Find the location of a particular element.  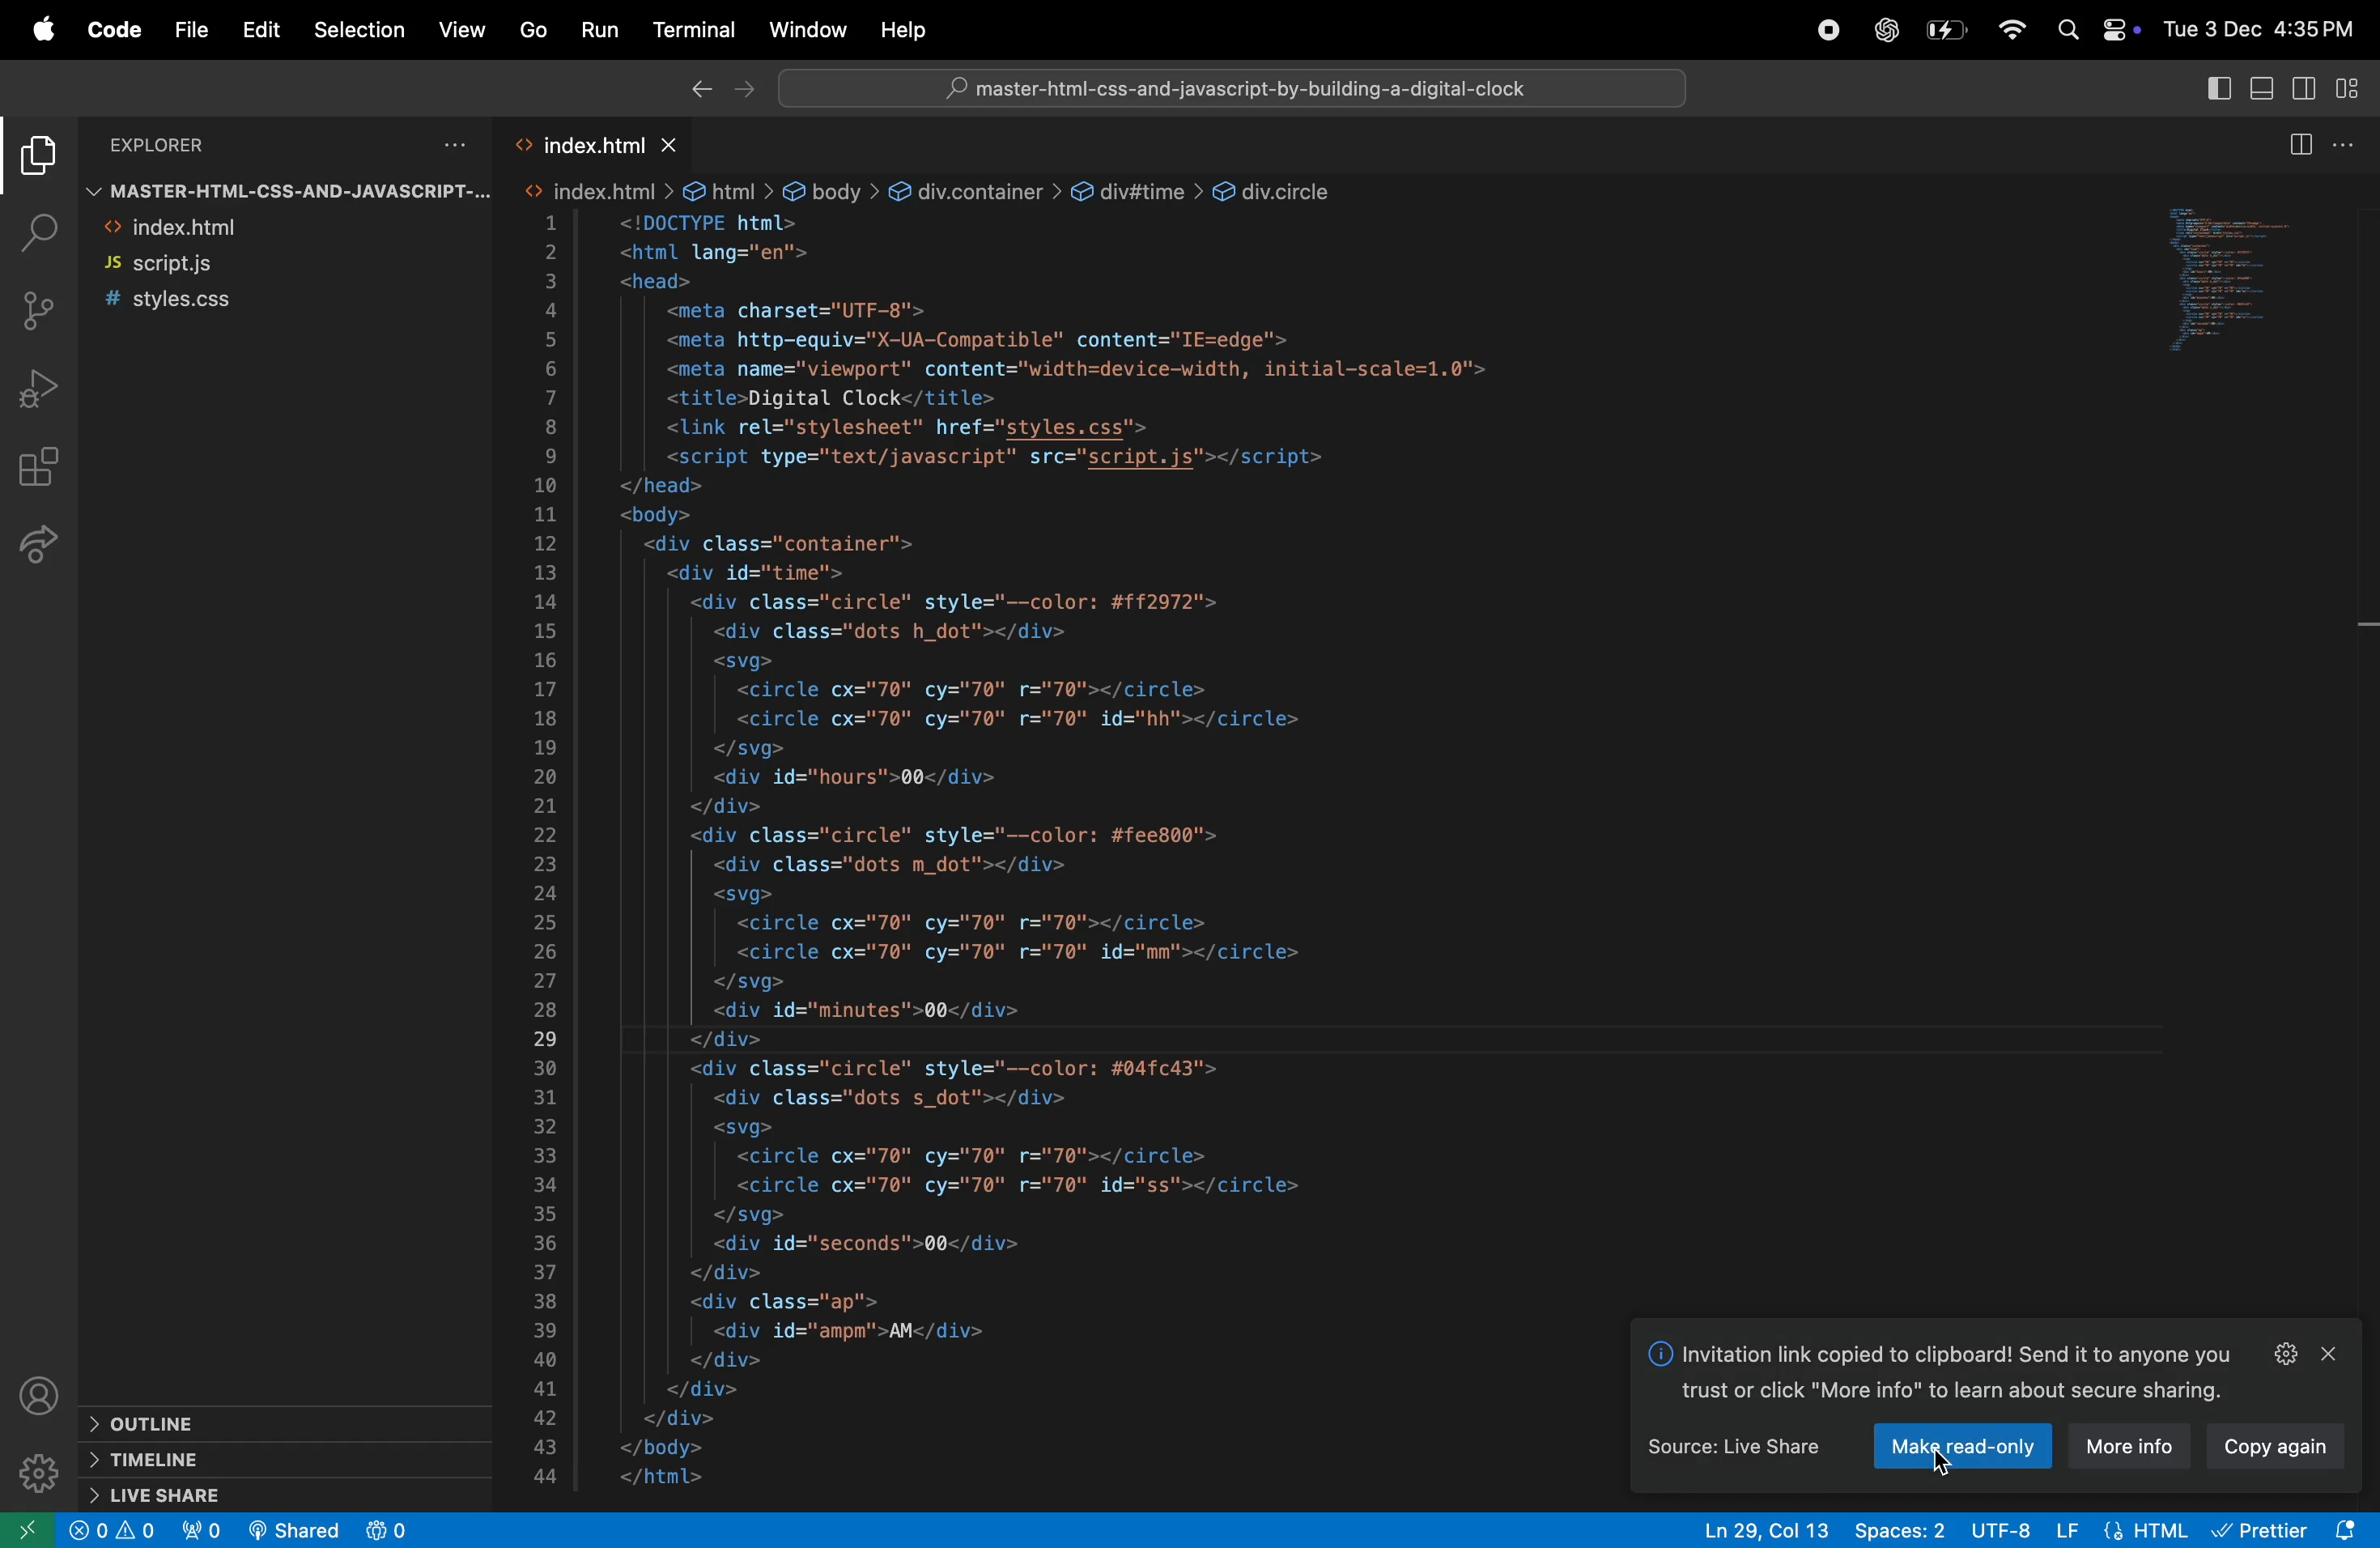

customize layout is located at coordinates (2356, 86).